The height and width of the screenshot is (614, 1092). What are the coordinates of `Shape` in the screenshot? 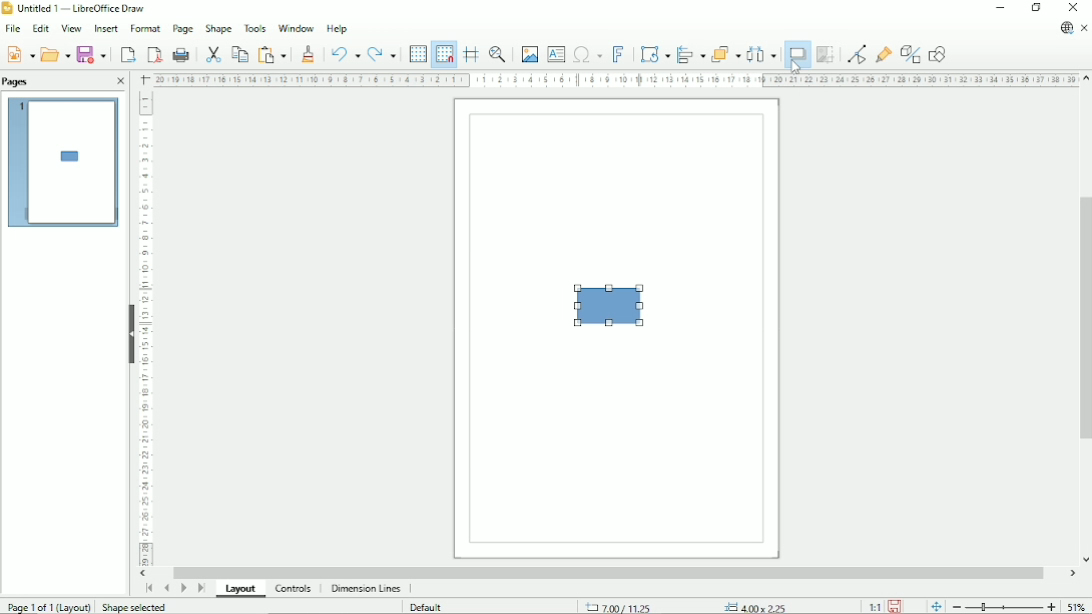 It's located at (220, 28).